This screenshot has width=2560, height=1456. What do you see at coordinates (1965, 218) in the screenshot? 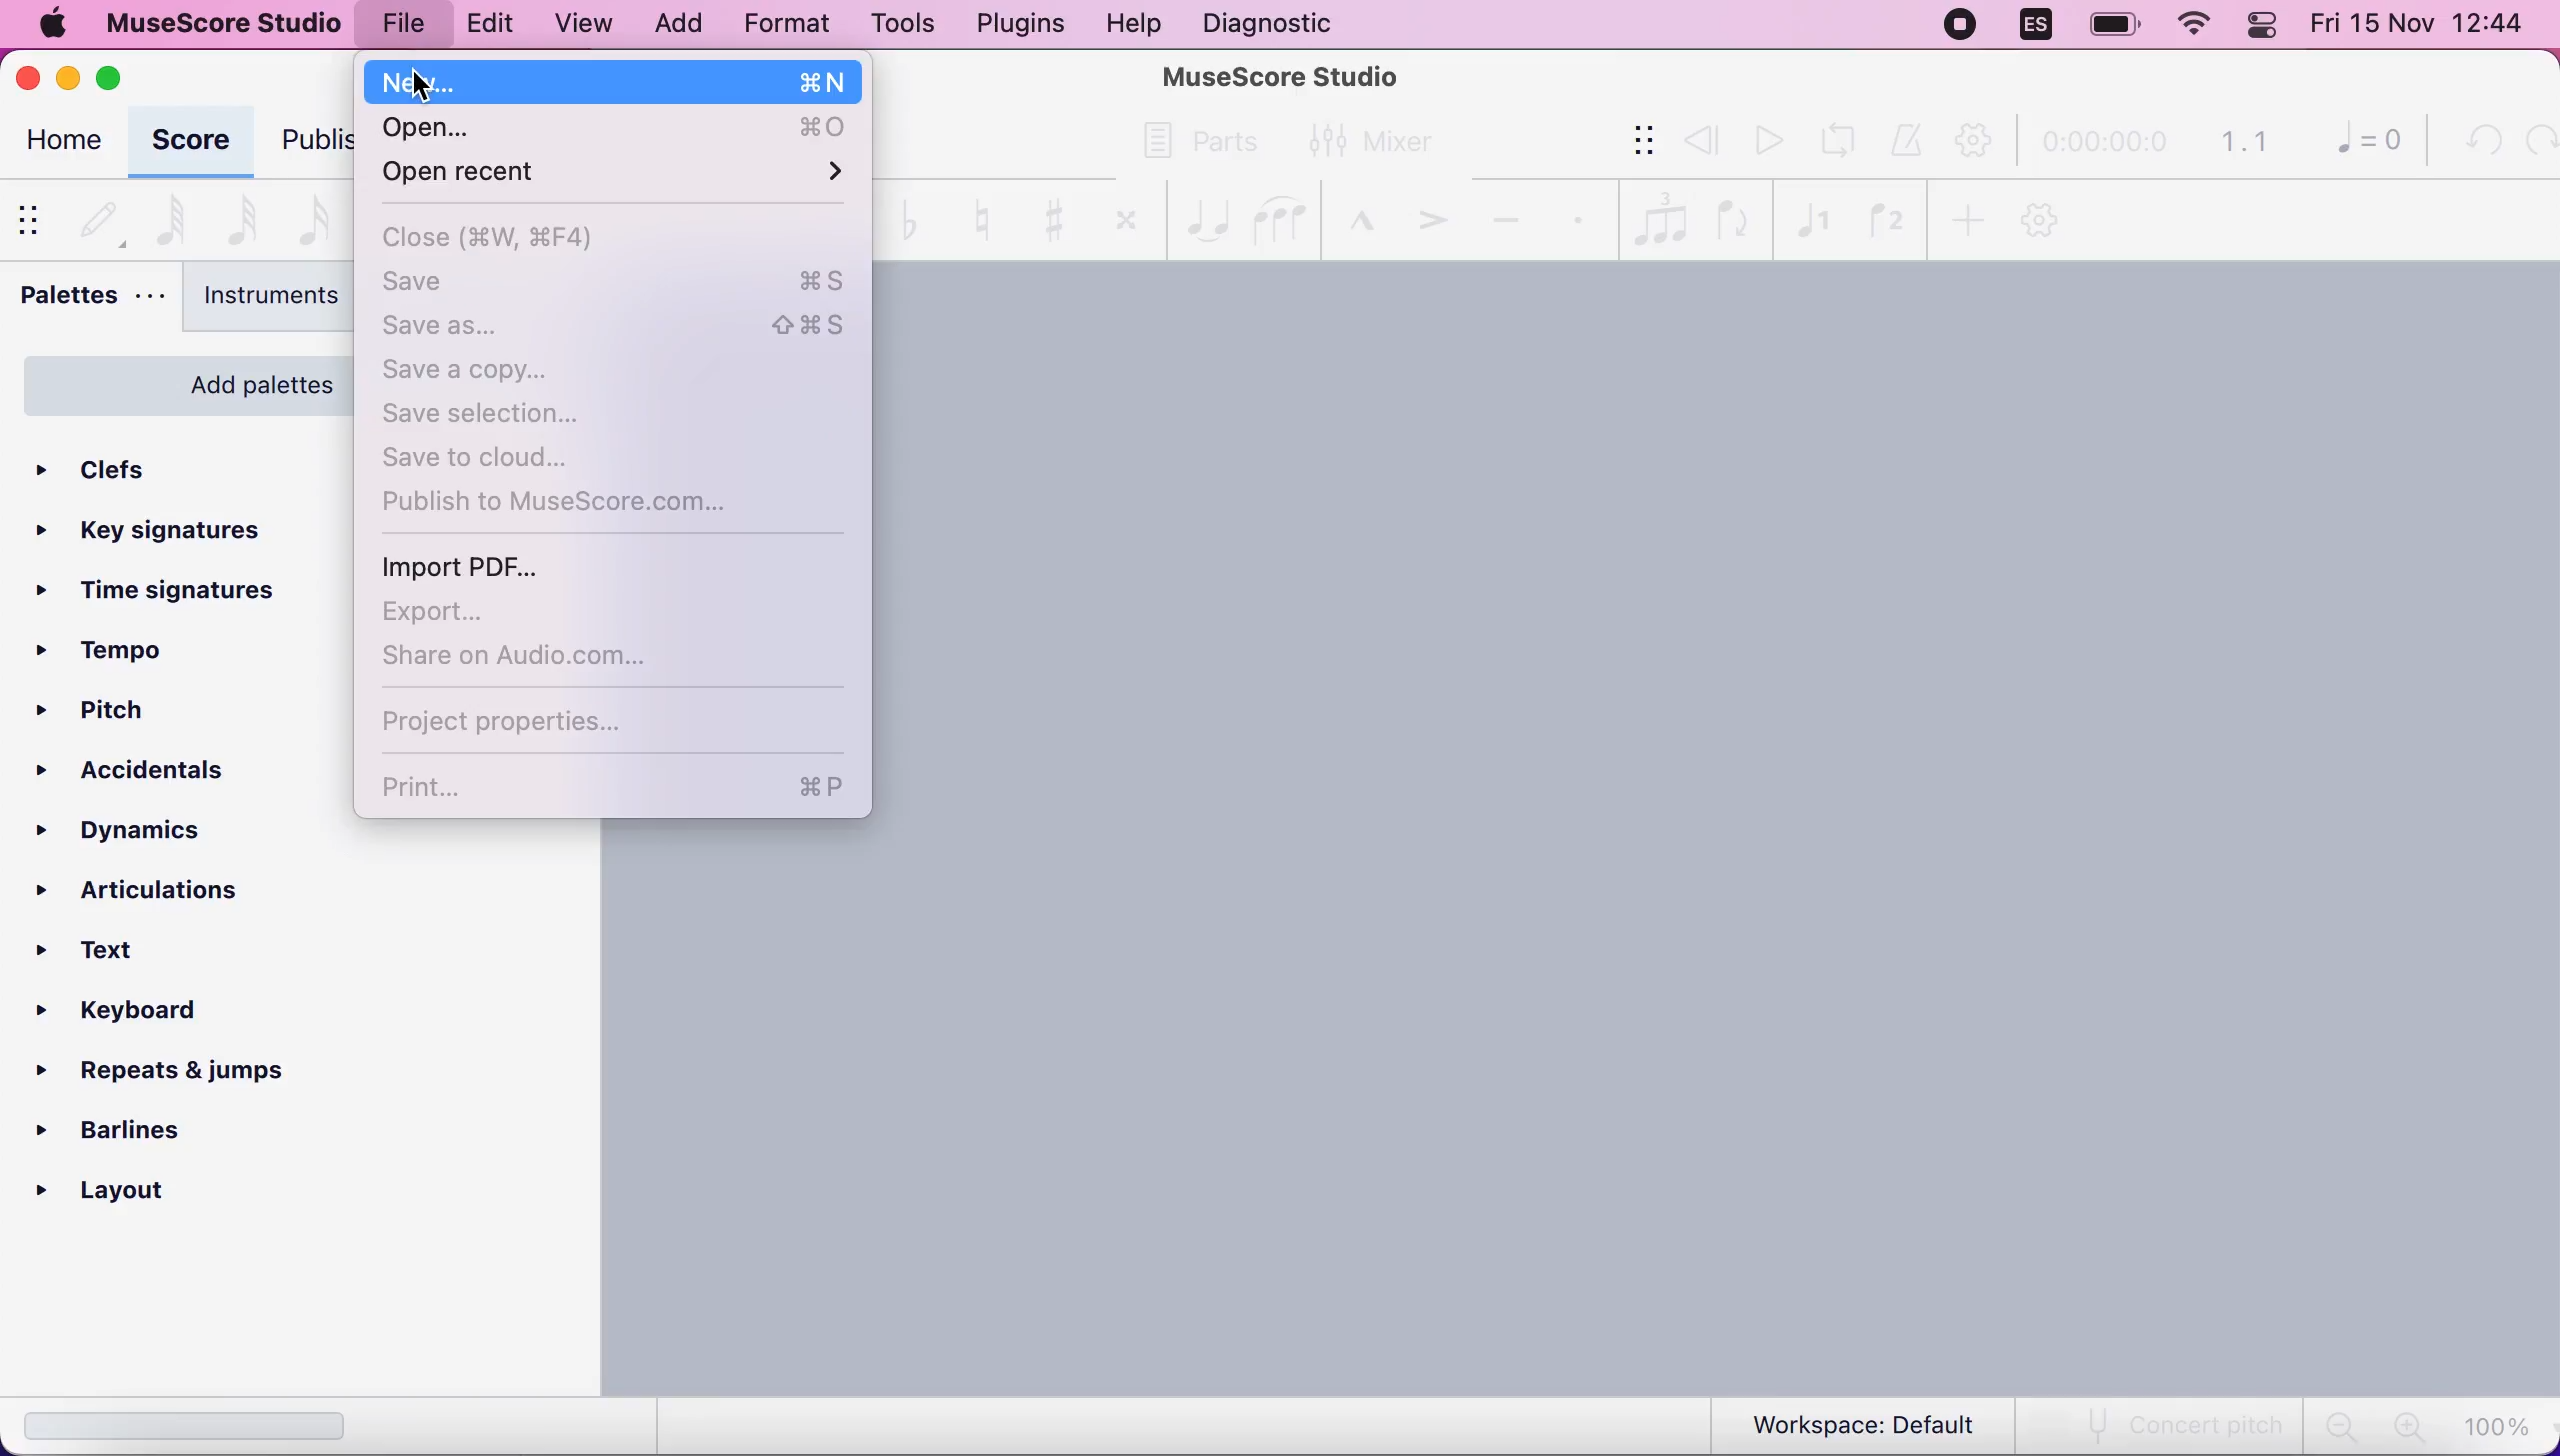
I see `add` at bounding box center [1965, 218].